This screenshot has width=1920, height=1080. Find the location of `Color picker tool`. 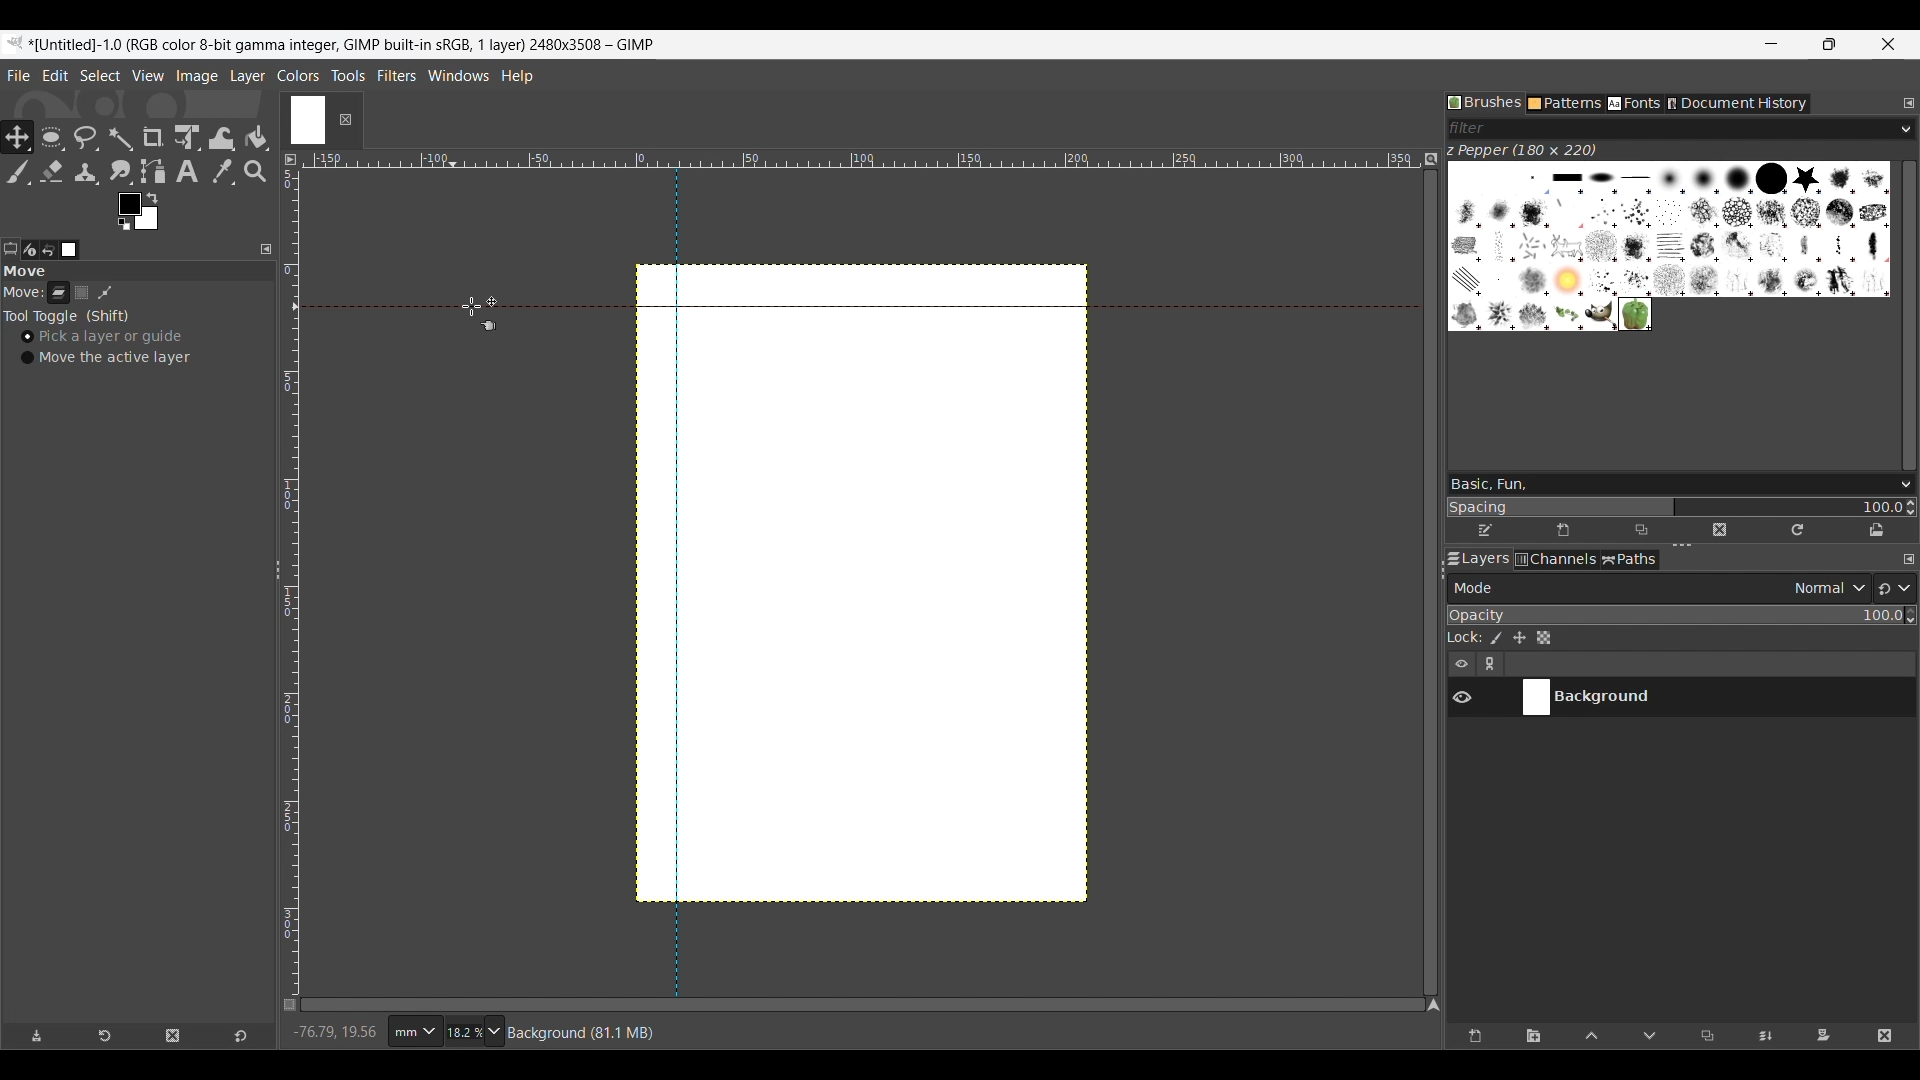

Color picker tool is located at coordinates (223, 172).